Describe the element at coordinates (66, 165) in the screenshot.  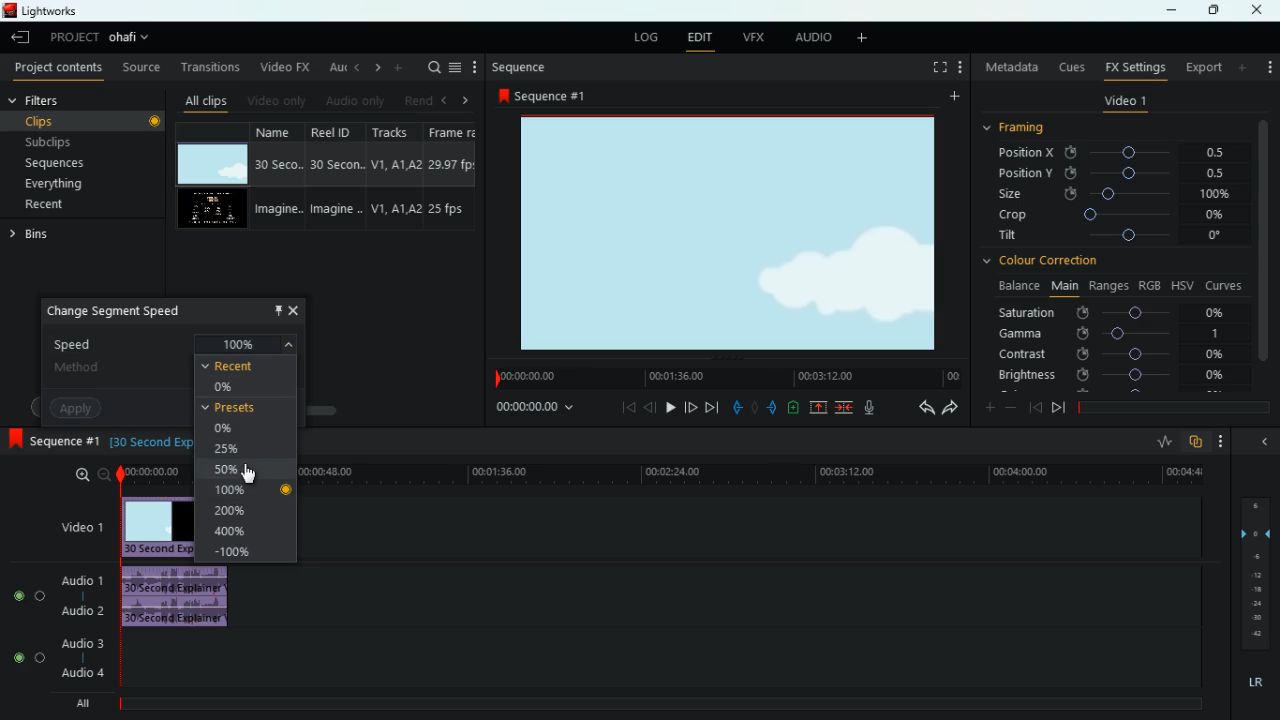
I see `sequences` at that location.